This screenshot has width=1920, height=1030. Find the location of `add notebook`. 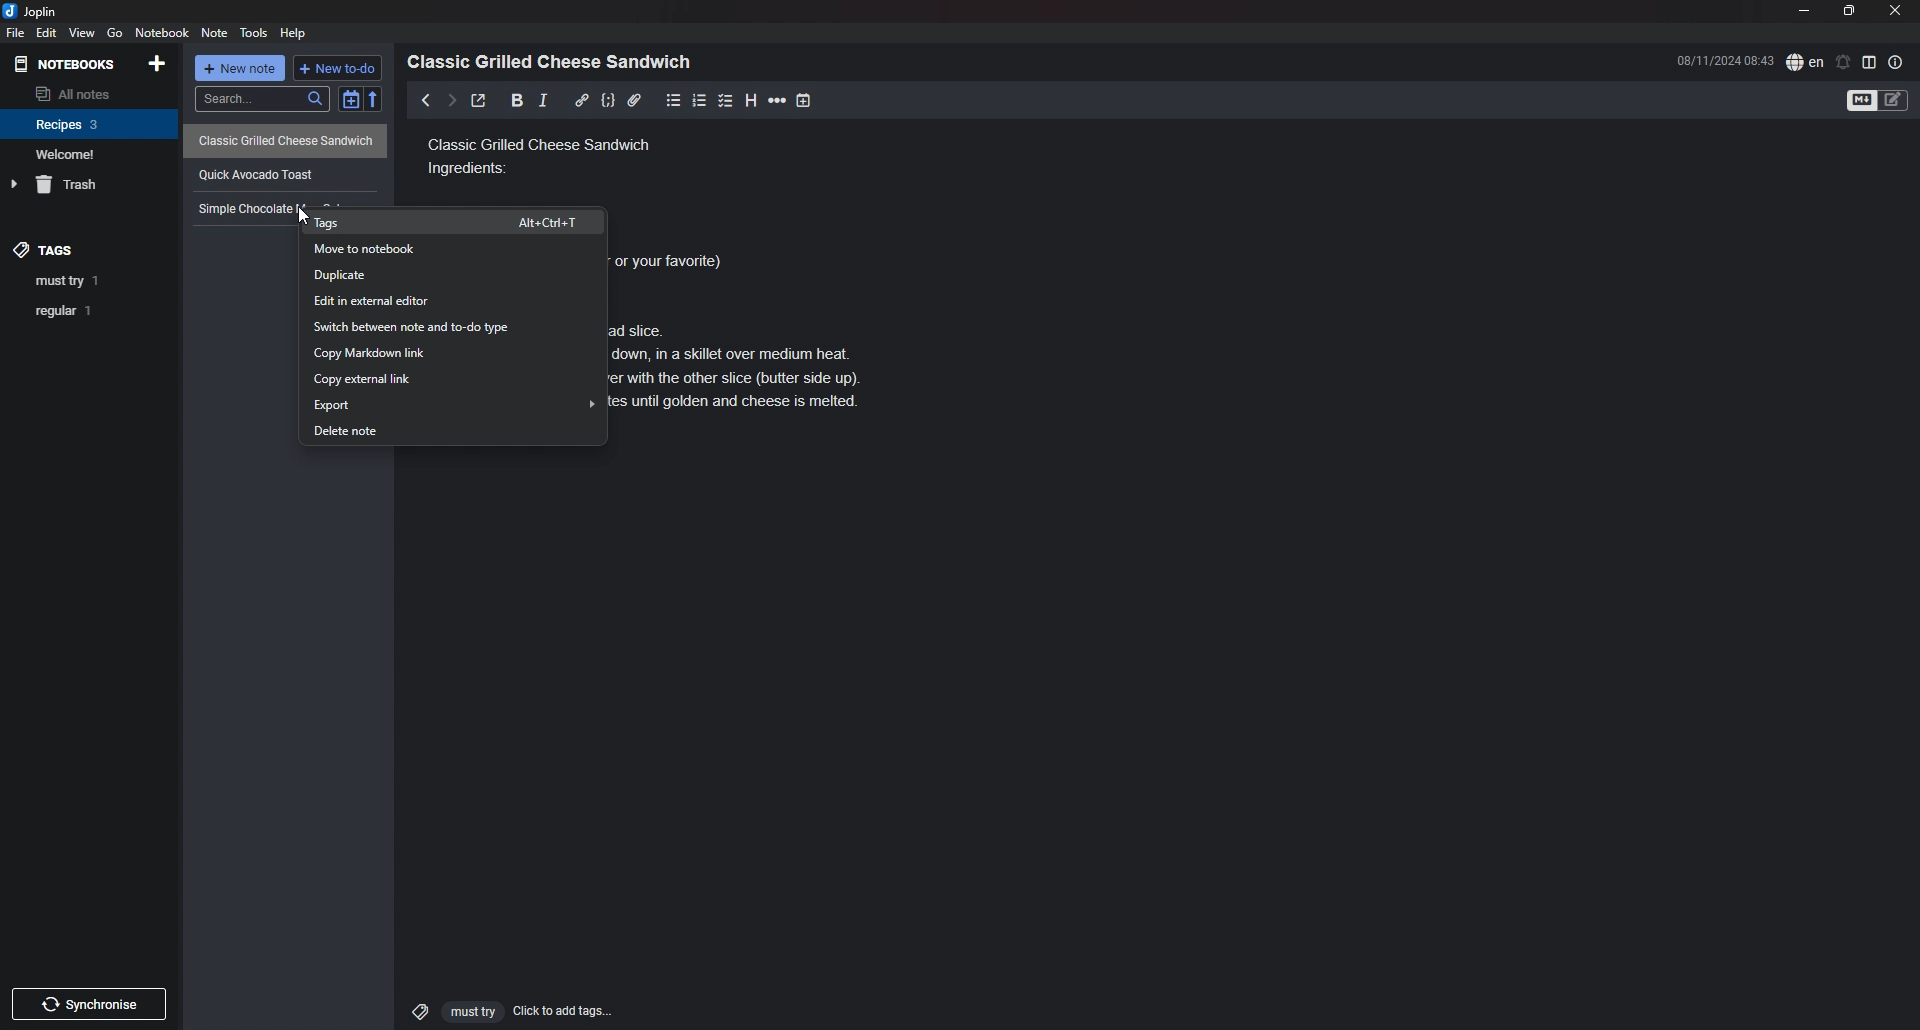

add notebook is located at coordinates (159, 62).